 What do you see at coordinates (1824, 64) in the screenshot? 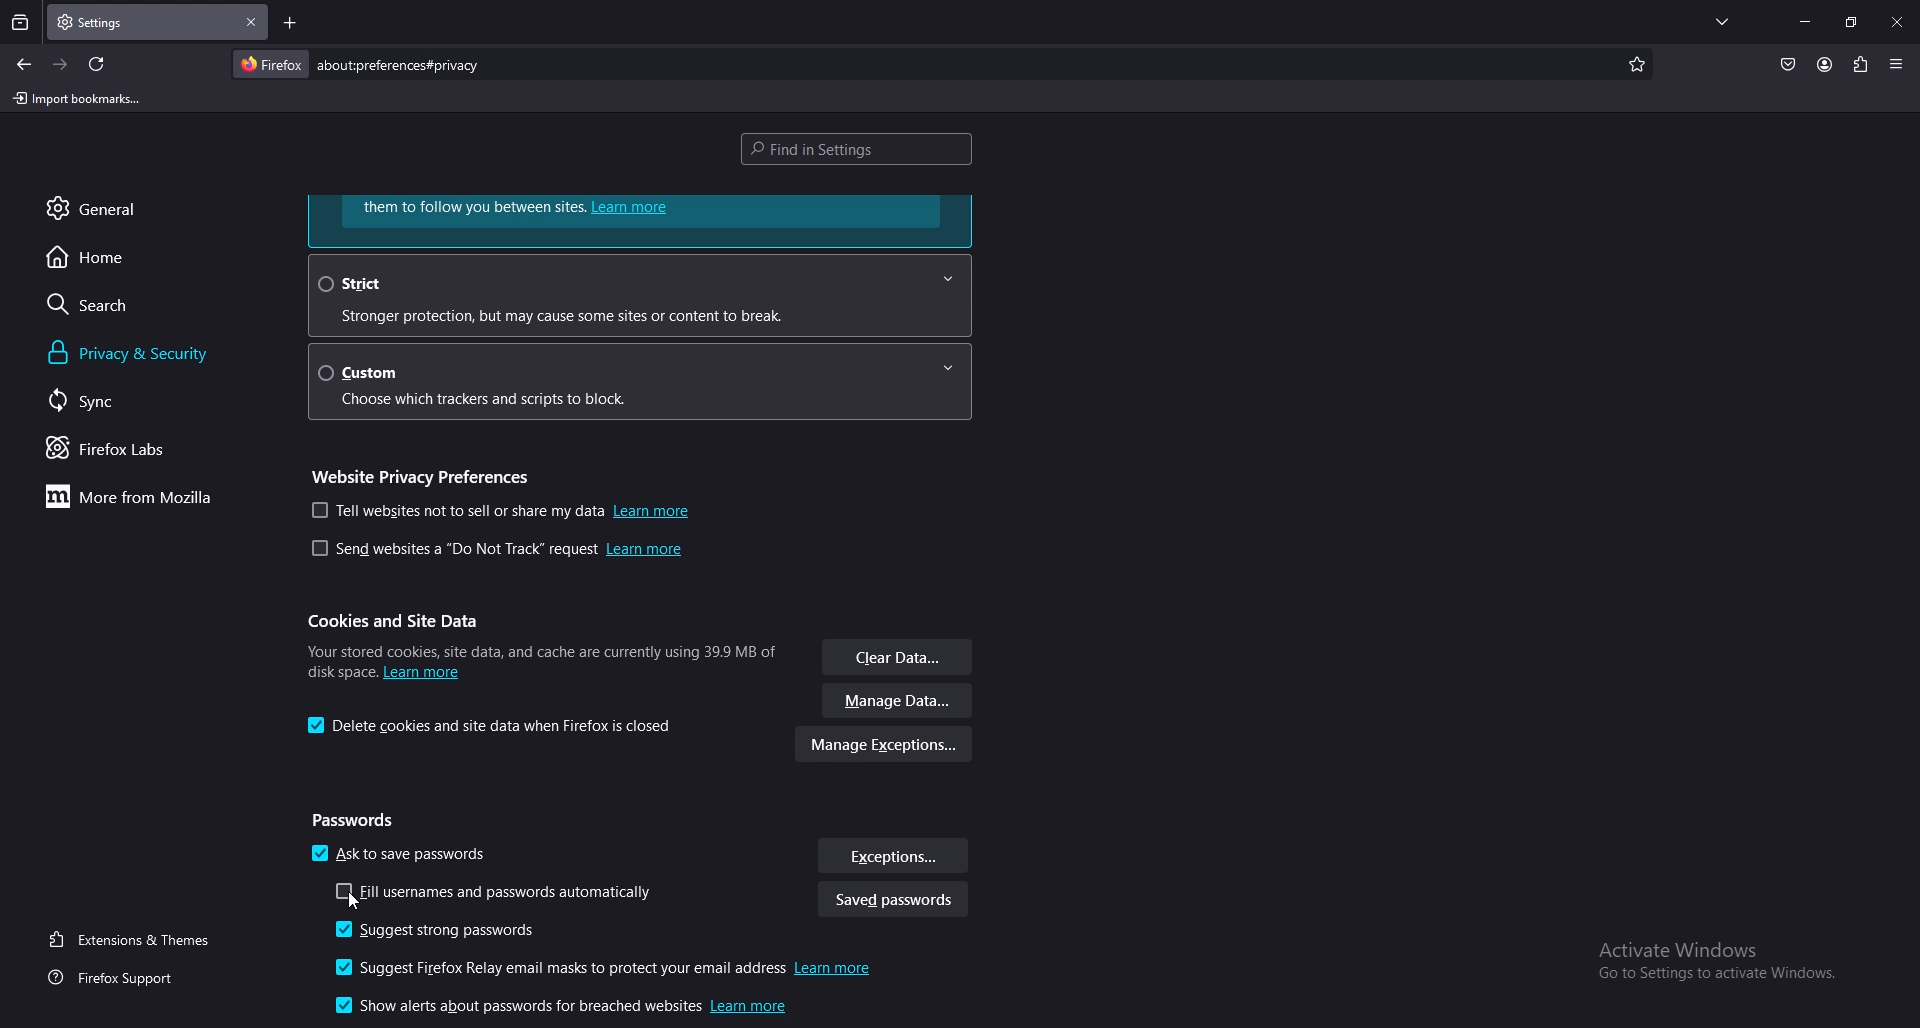
I see `account` at bounding box center [1824, 64].